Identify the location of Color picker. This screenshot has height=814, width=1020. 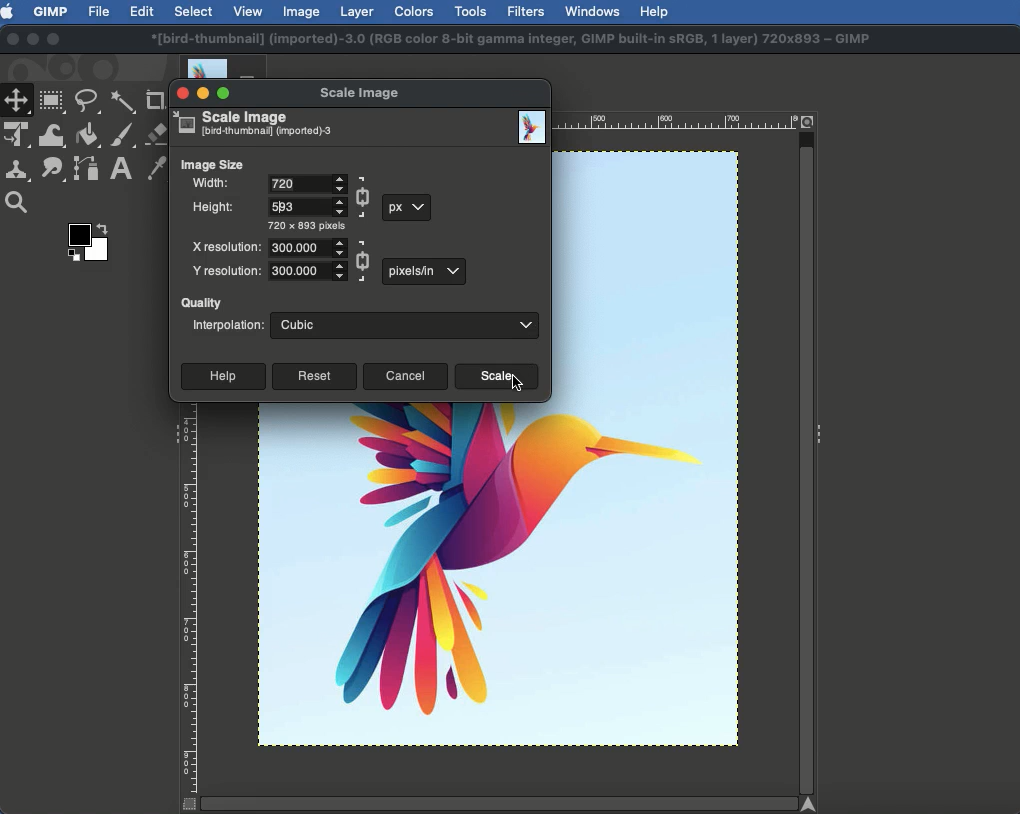
(157, 169).